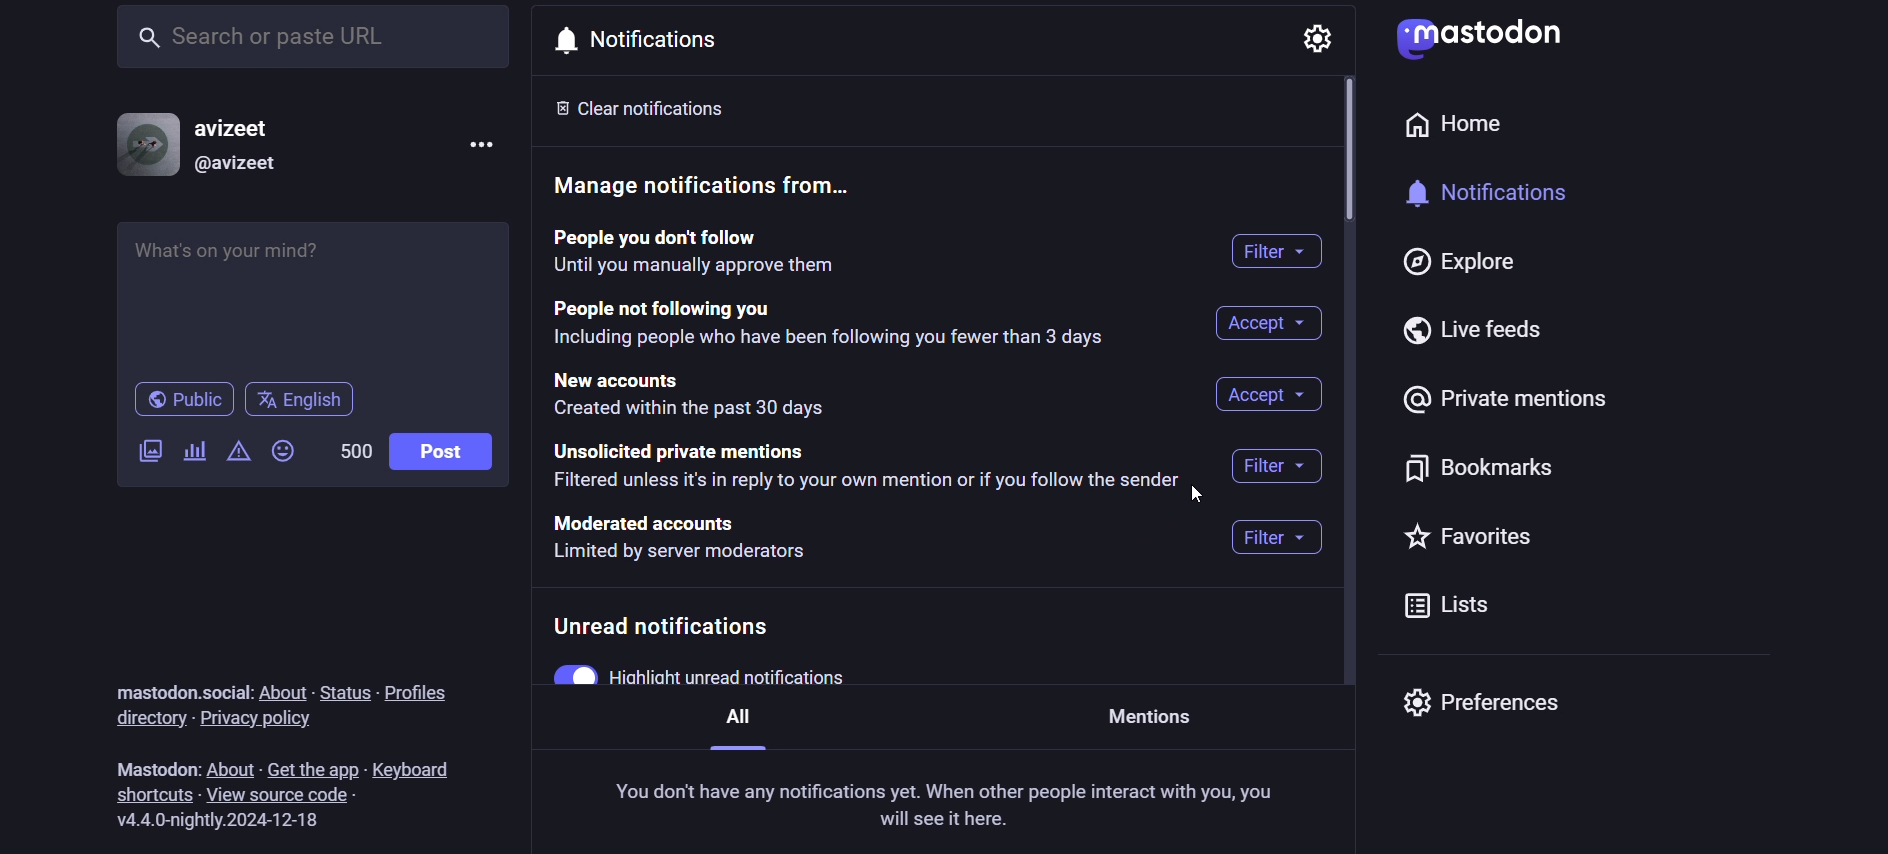 This screenshot has width=1888, height=854. Describe the element at coordinates (228, 824) in the screenshot. I see `Version` at that location.